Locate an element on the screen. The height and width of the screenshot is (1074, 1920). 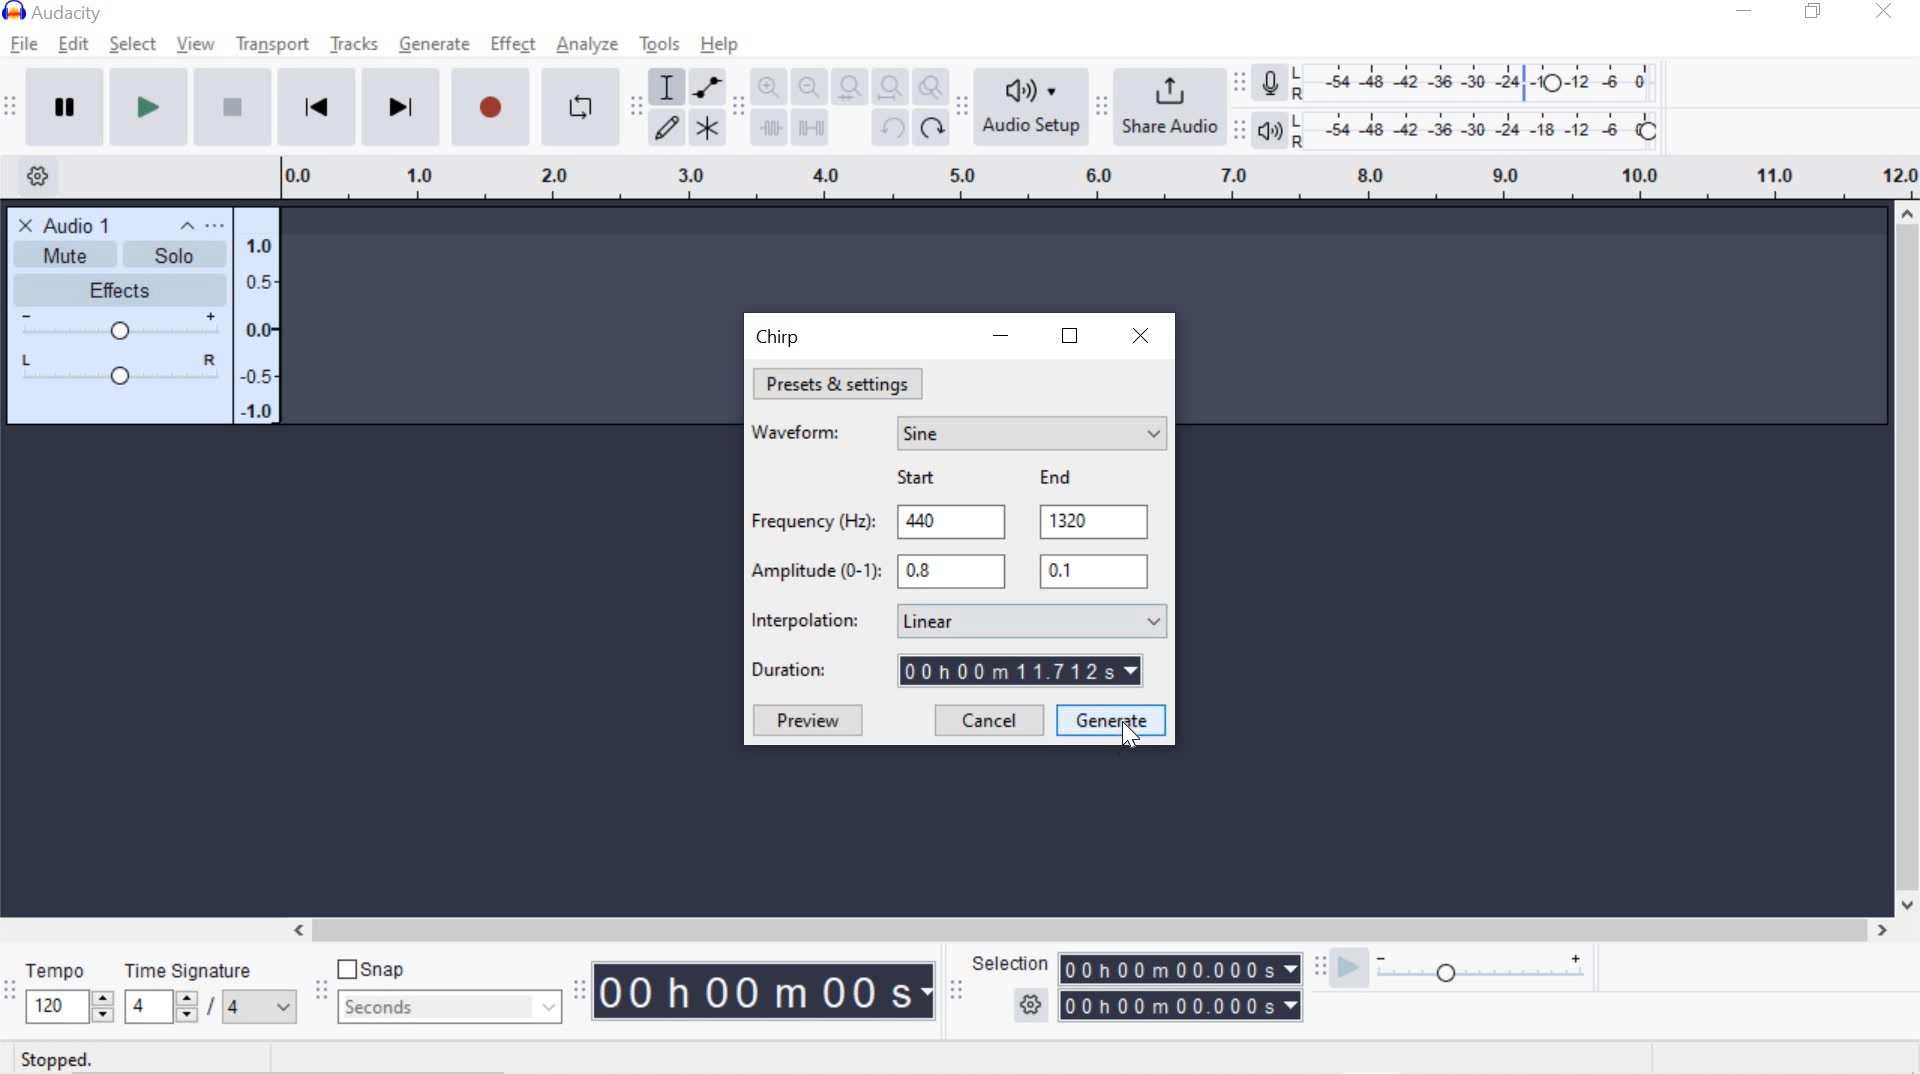
Zoom Toggle is located at coordinates (929, 90).